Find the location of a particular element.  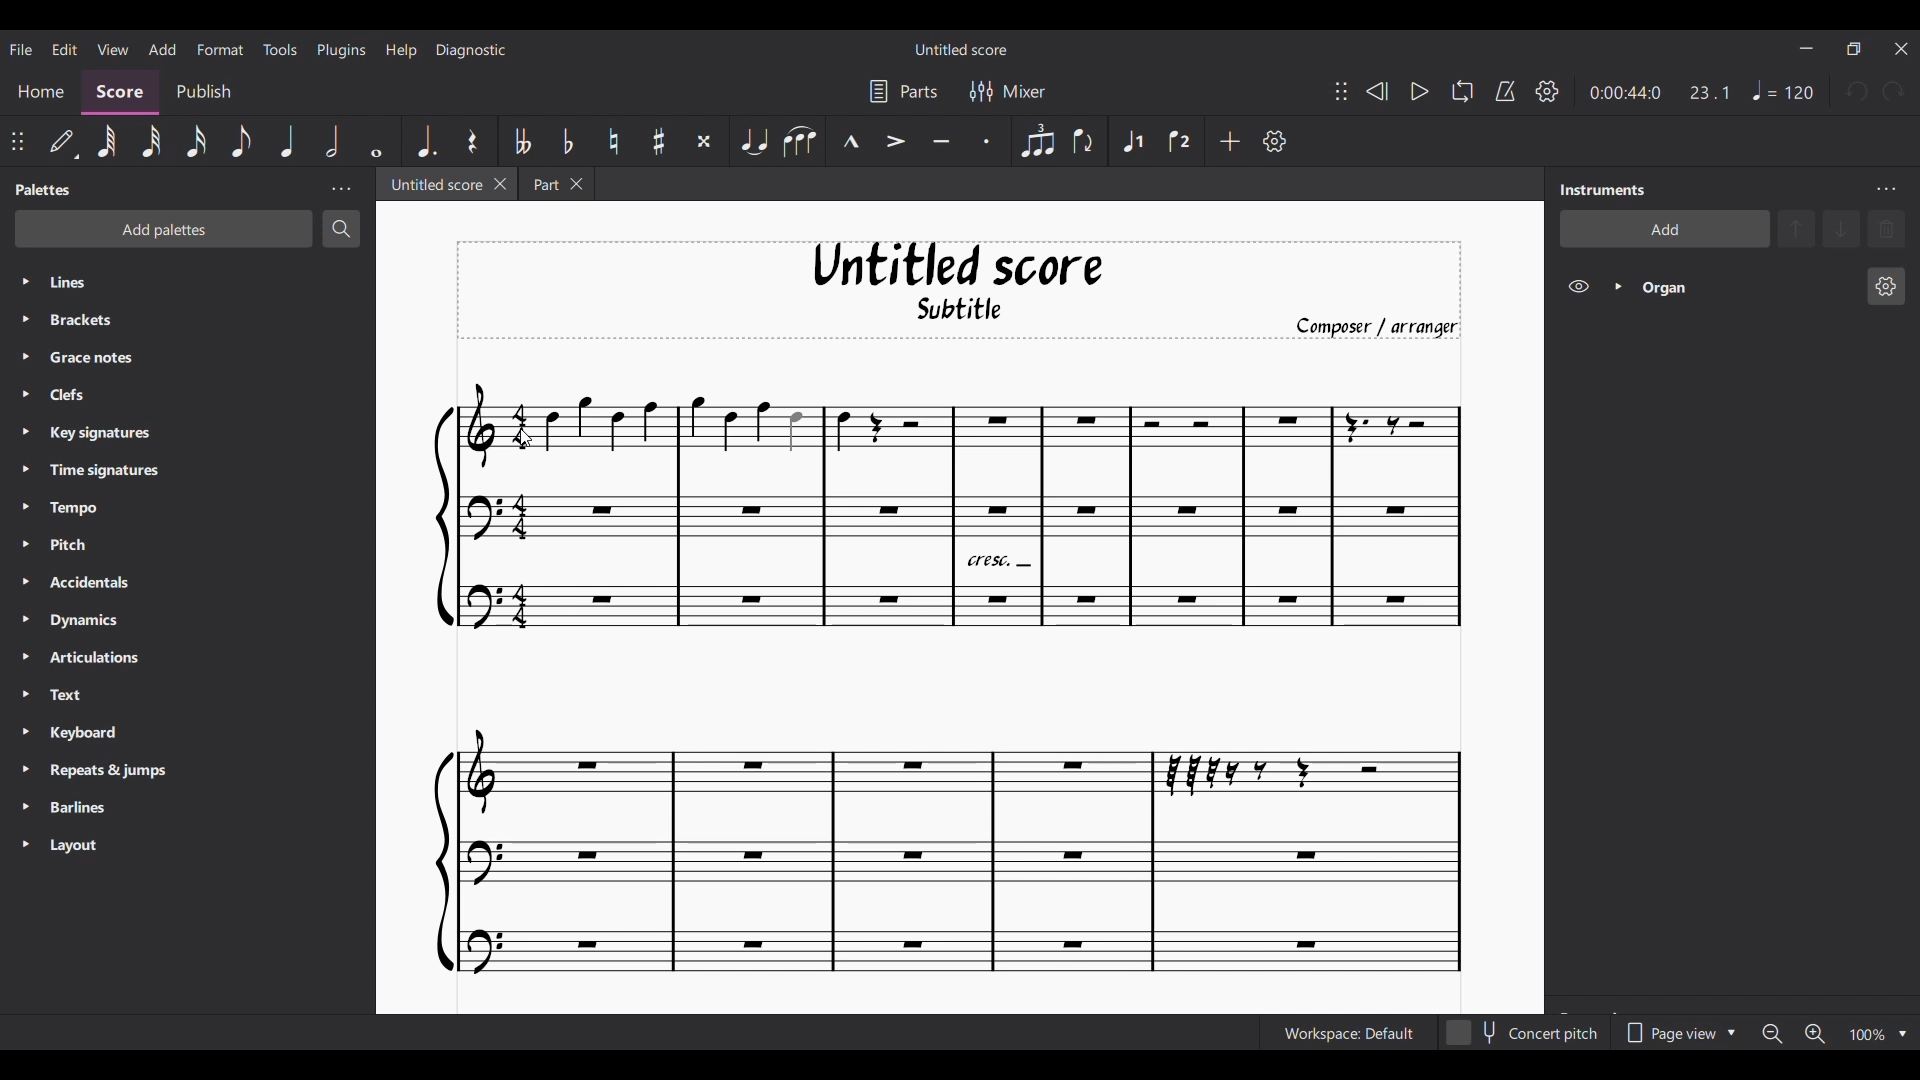

Instruments panel settings is located at coordinates (1886, 190).